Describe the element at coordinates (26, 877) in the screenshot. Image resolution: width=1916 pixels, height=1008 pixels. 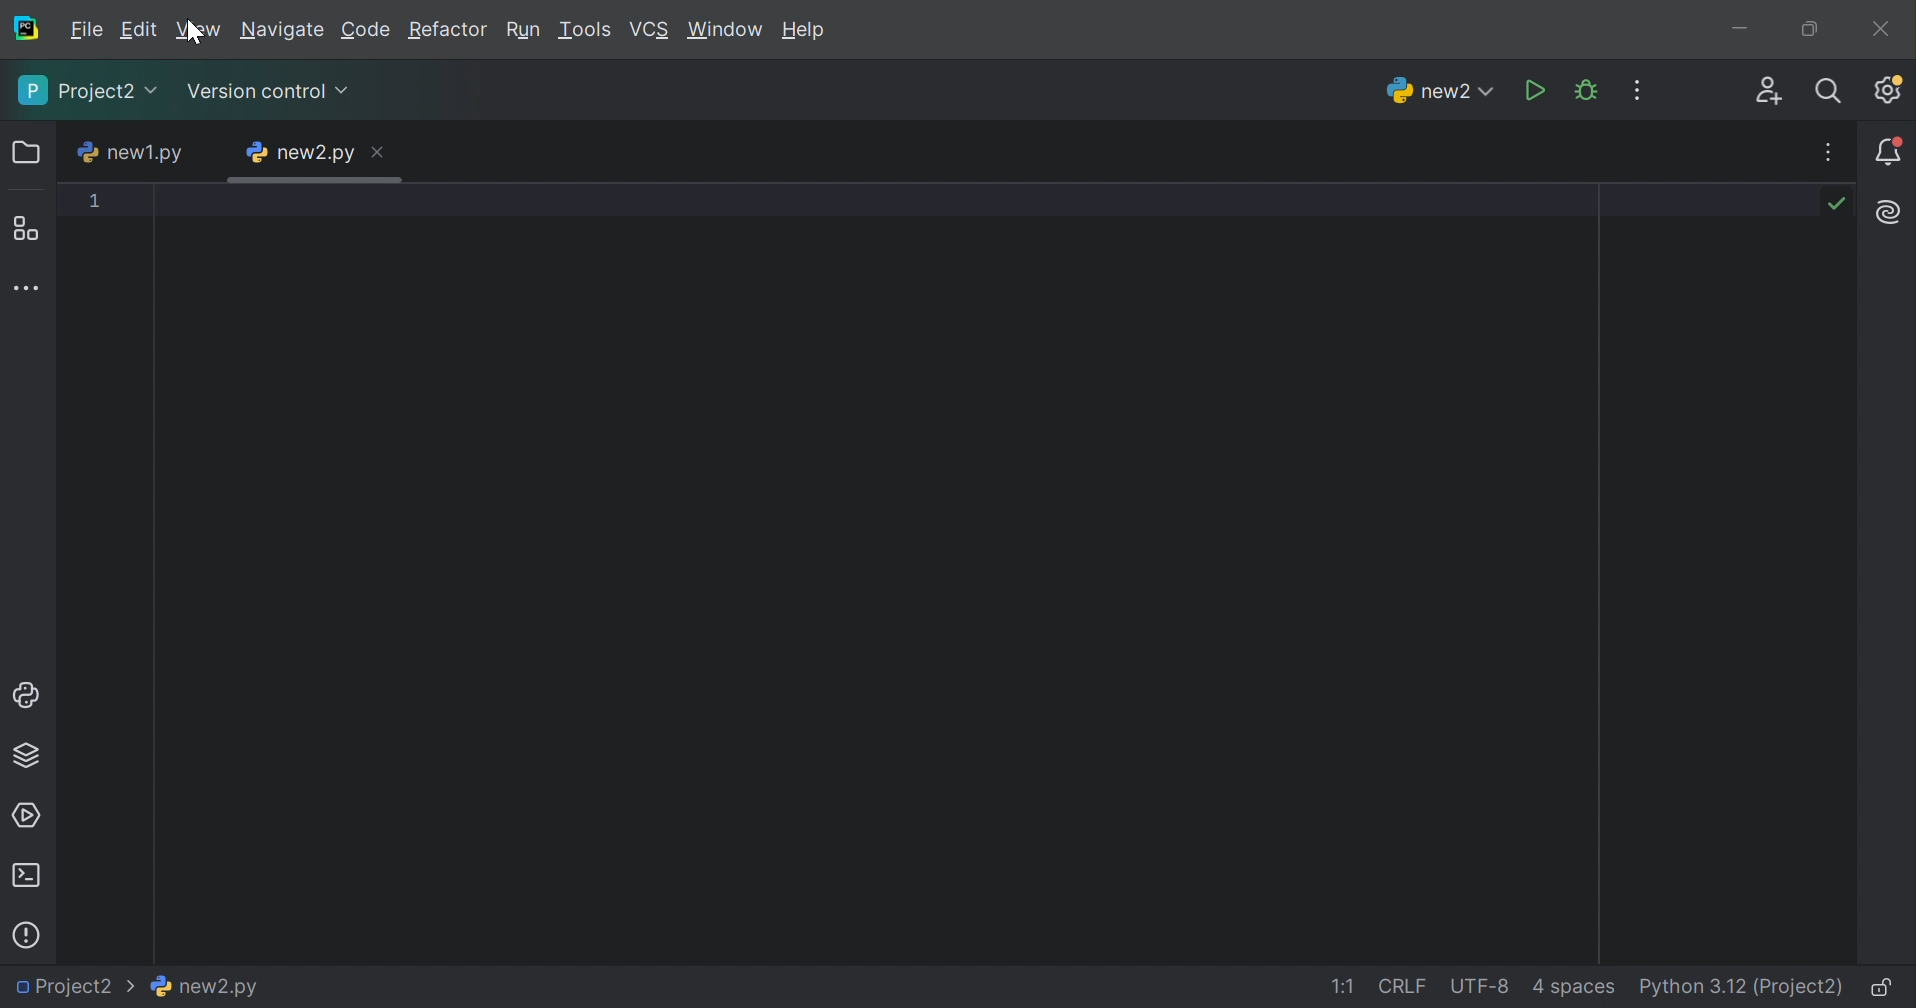
I see `Terminal` at that location.